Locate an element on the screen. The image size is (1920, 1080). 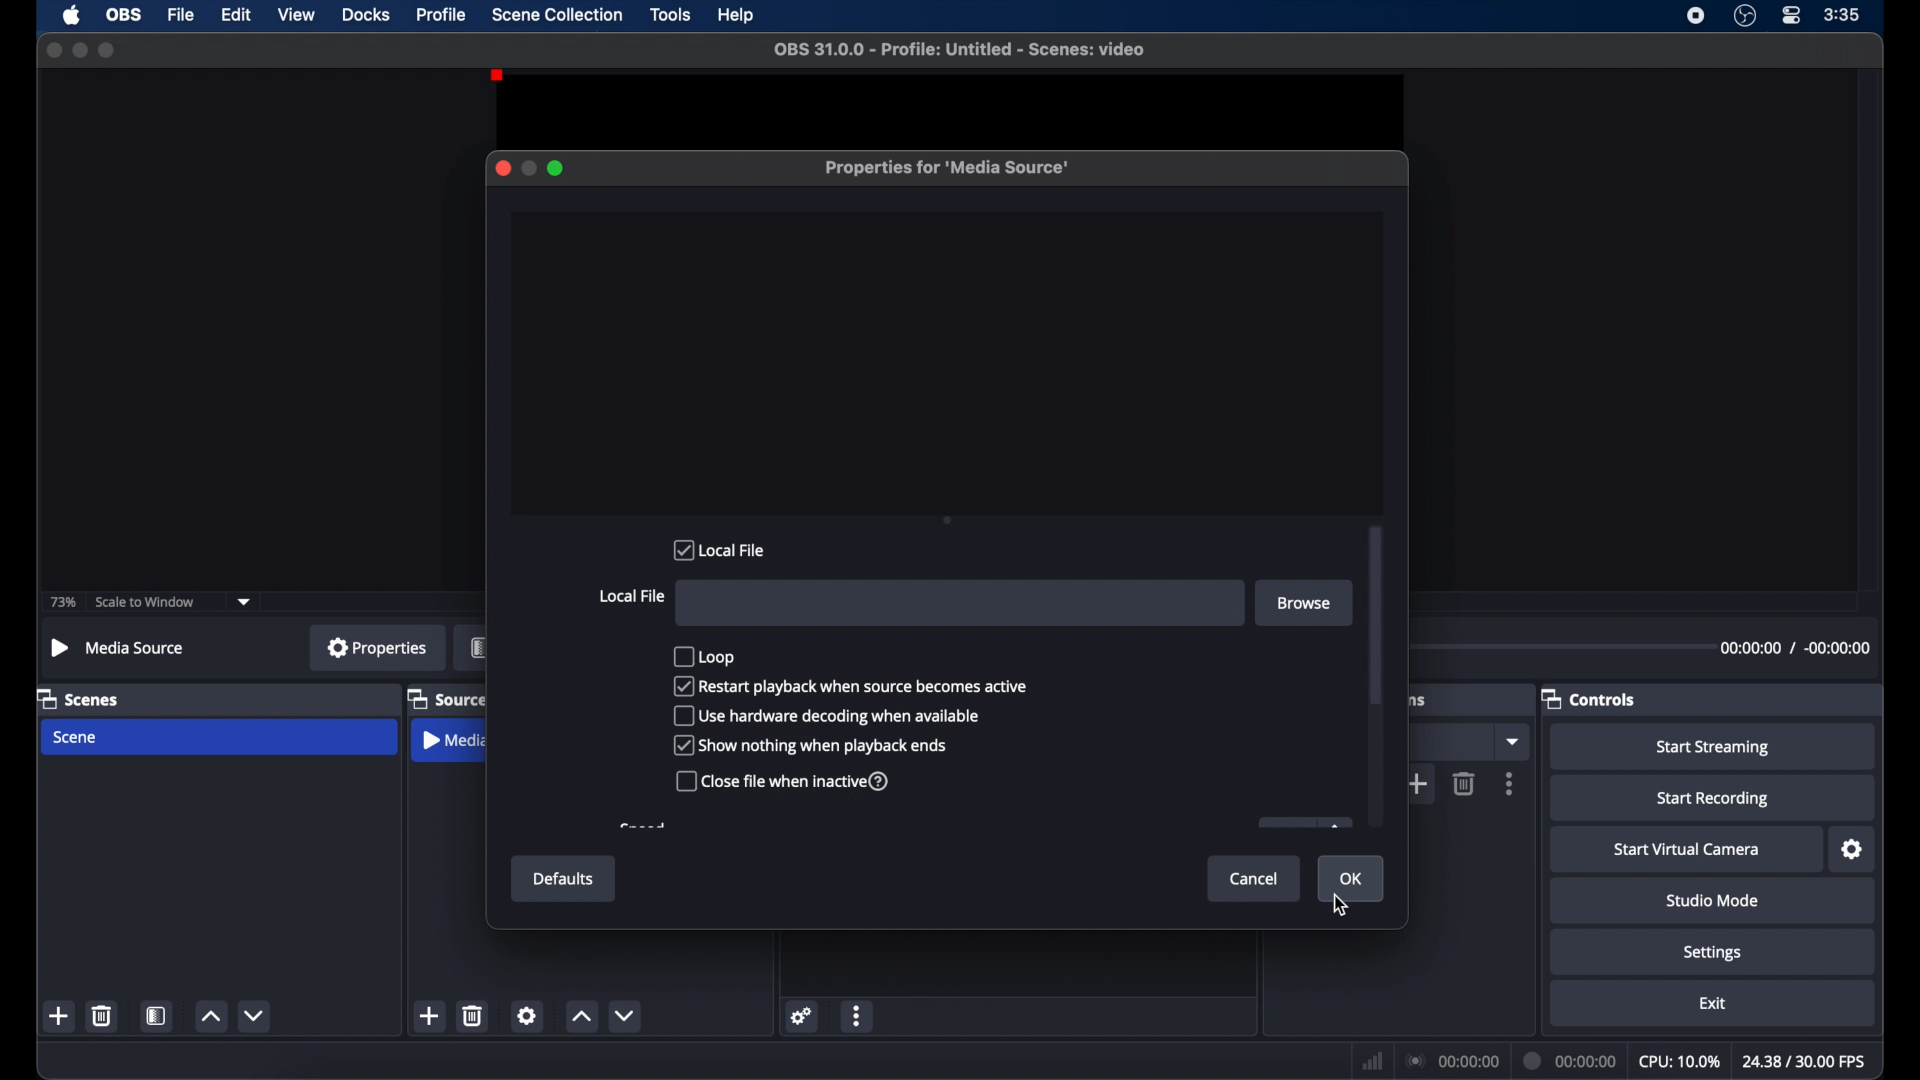
start recording is located at coordinates (1714, 801).